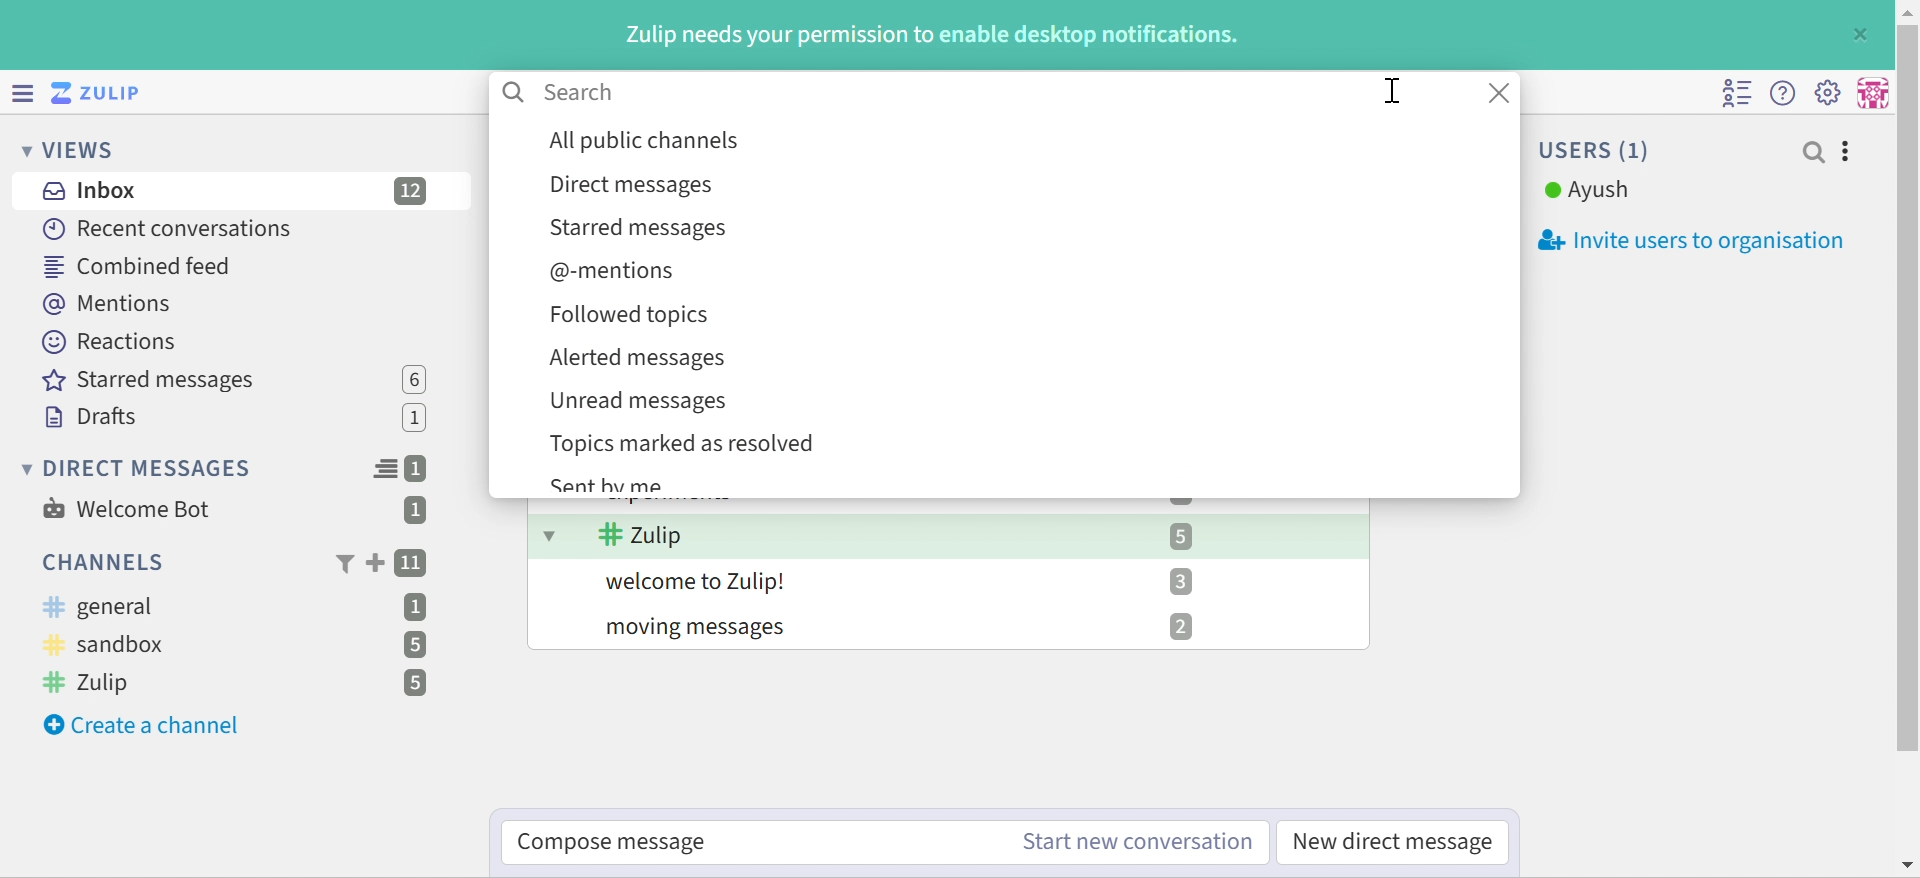 The image size is (1920, 878). What do you see at coordinates (138, 469) in the screenshot?
I see `DIRECT MESSAGES` at bounding box center [138, 469].